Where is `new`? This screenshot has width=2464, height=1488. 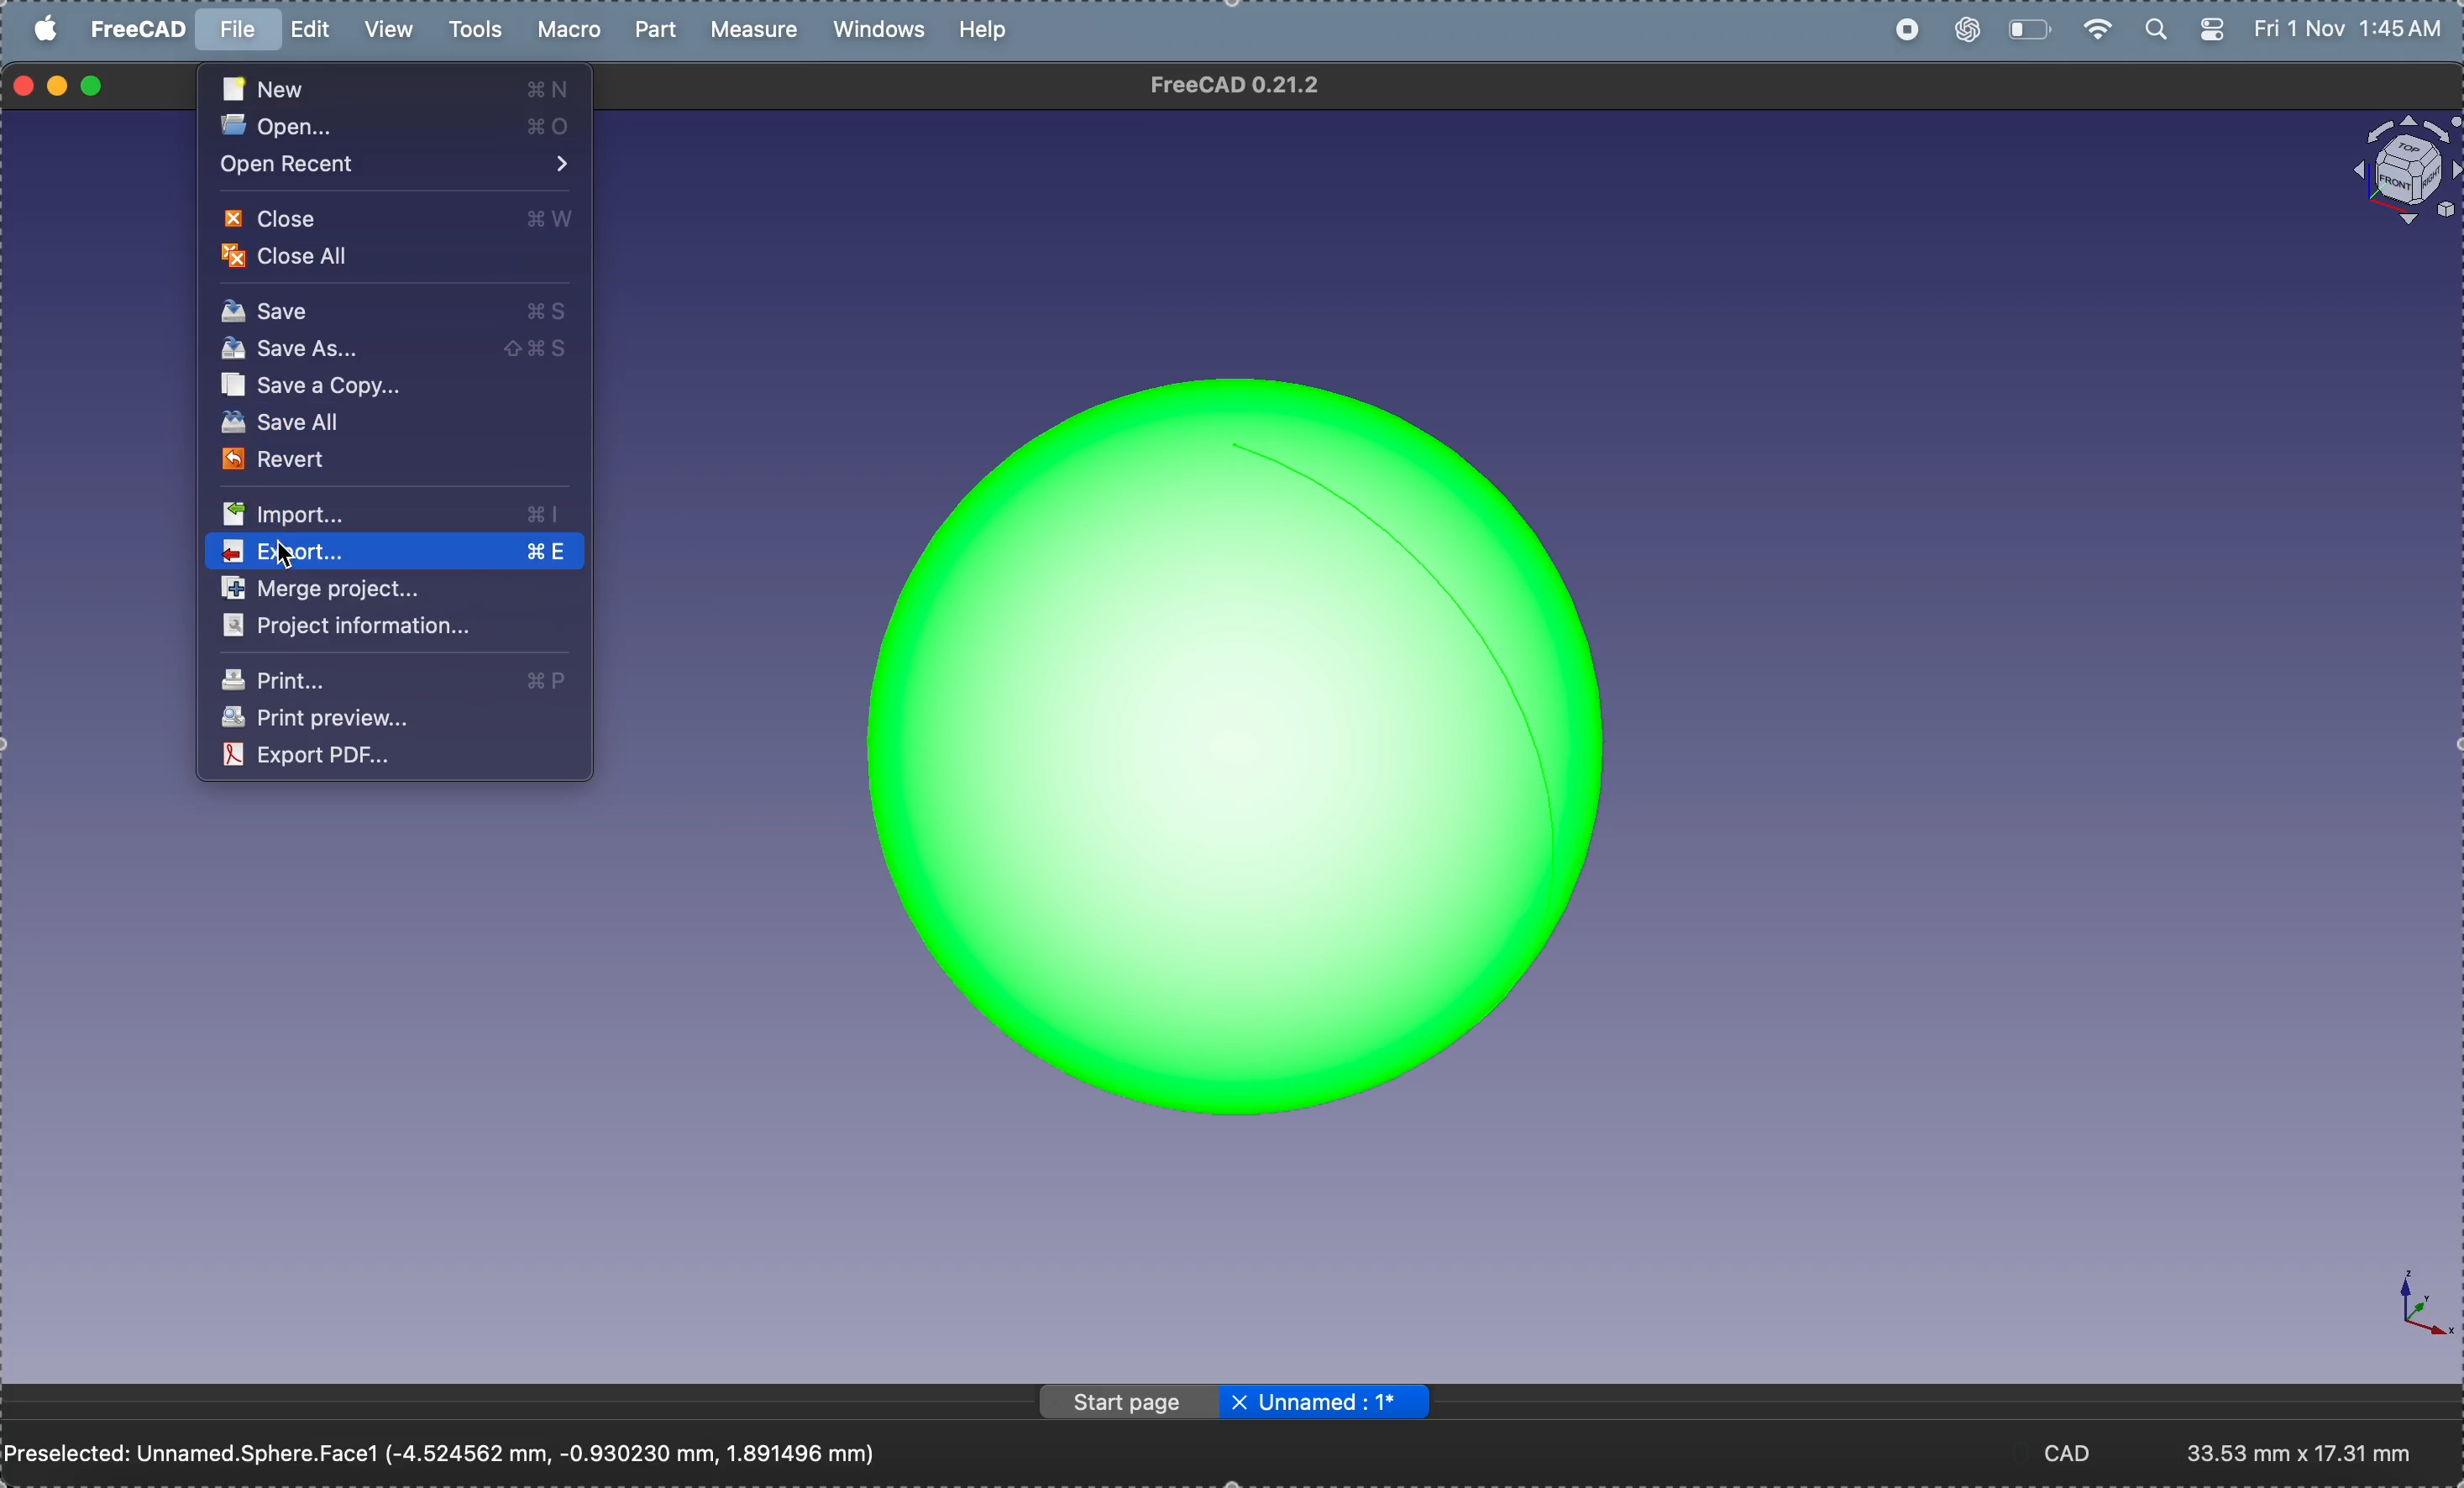 new is located at coordinates (398, 86).